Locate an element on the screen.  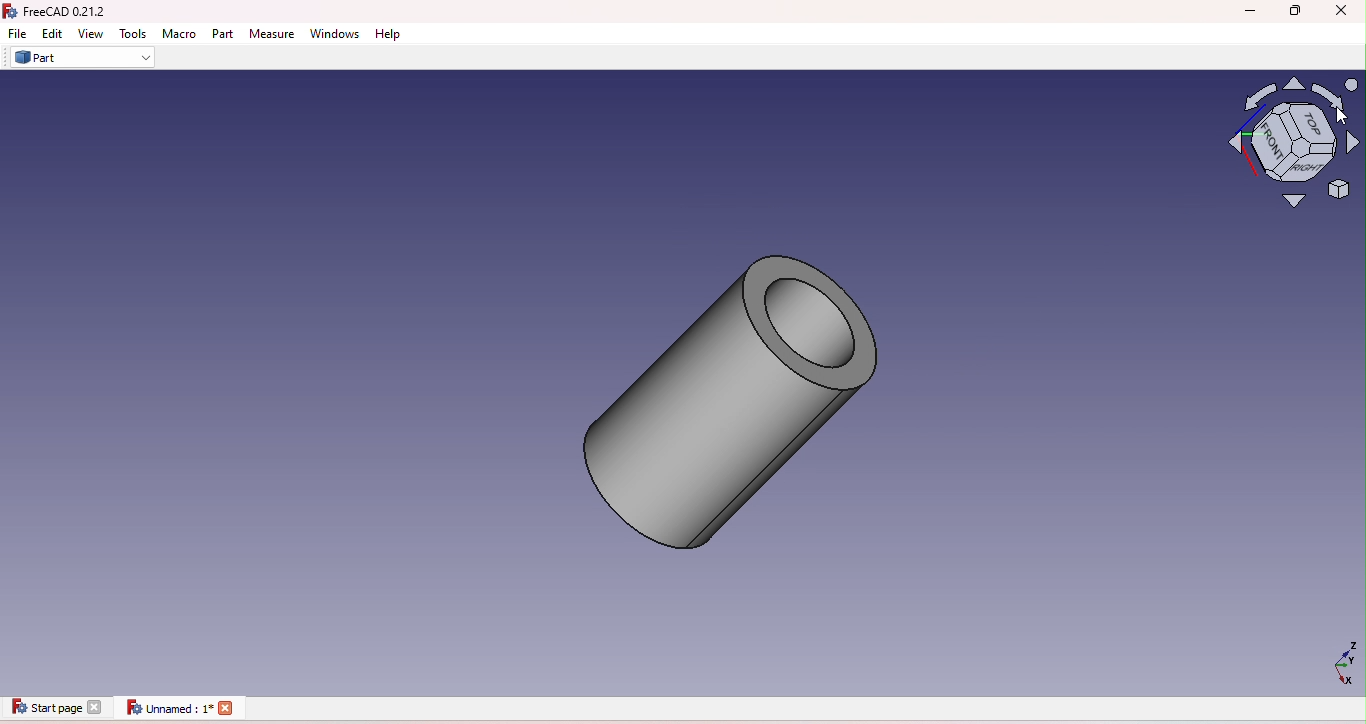
Cylinder is located at coordinates (721, 394).